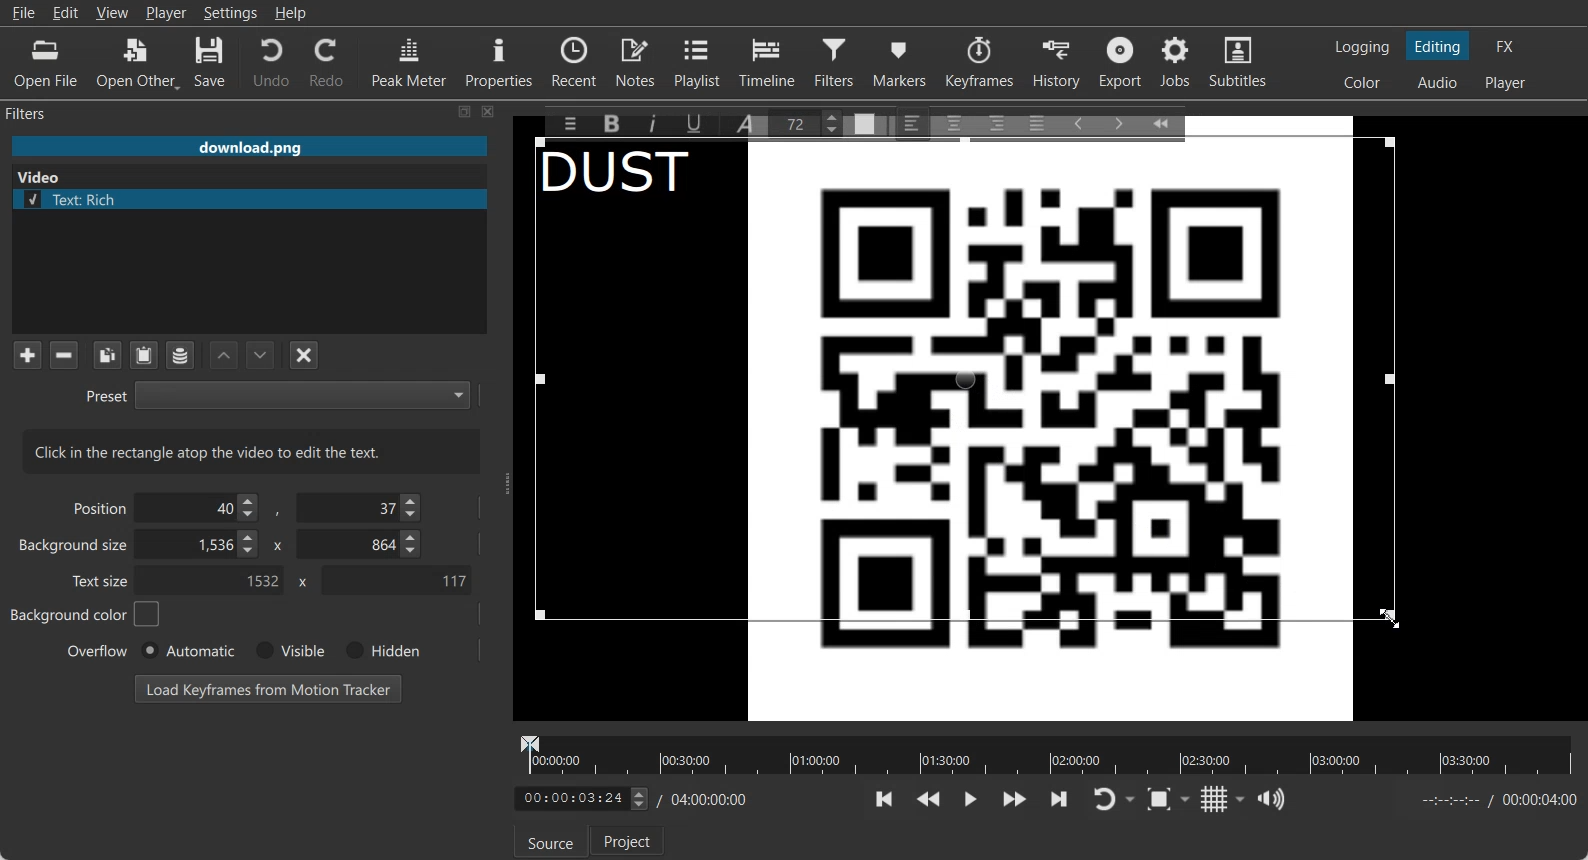 This screenshot has height=860, width=1588. I want to click on Background size X- Coordinate, so click(201, 546).